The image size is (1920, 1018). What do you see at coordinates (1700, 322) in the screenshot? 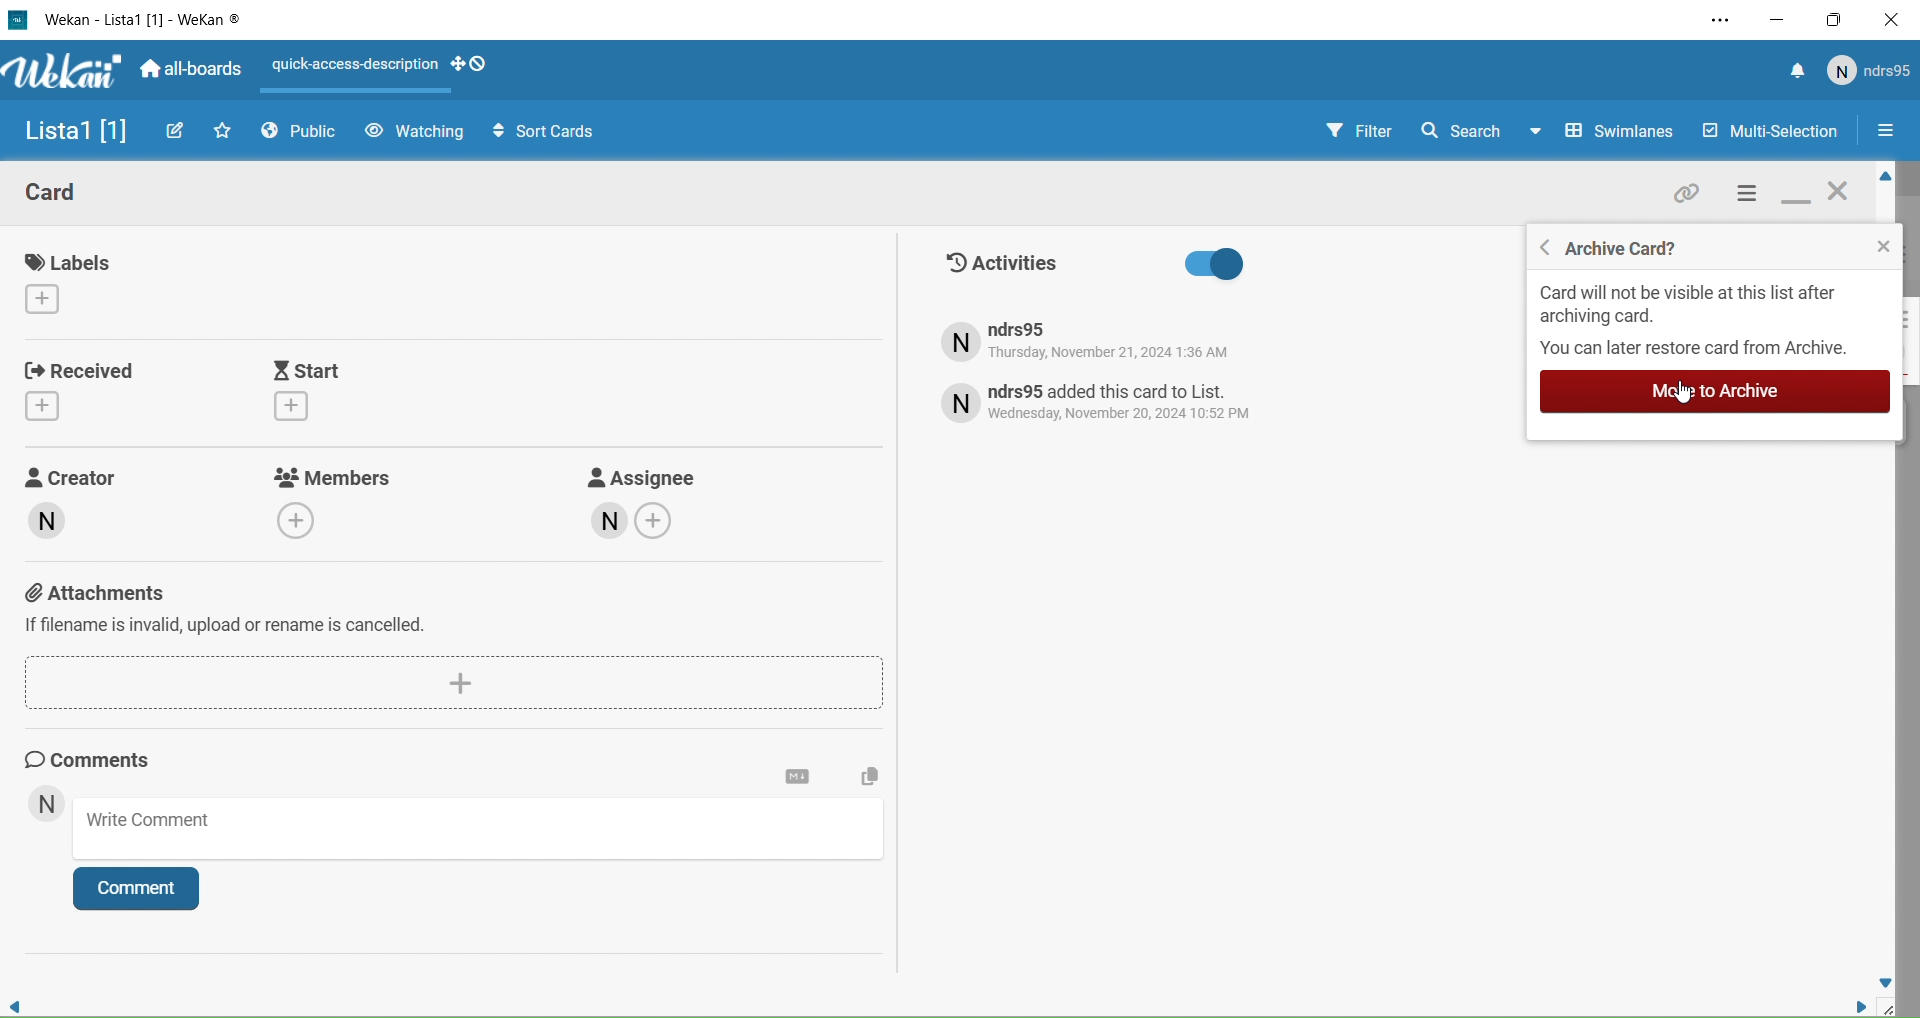
I see `Card will not be visible at this list after
archiving card.
You can later restore card from Archive.` at bounding box center [1700, 322].